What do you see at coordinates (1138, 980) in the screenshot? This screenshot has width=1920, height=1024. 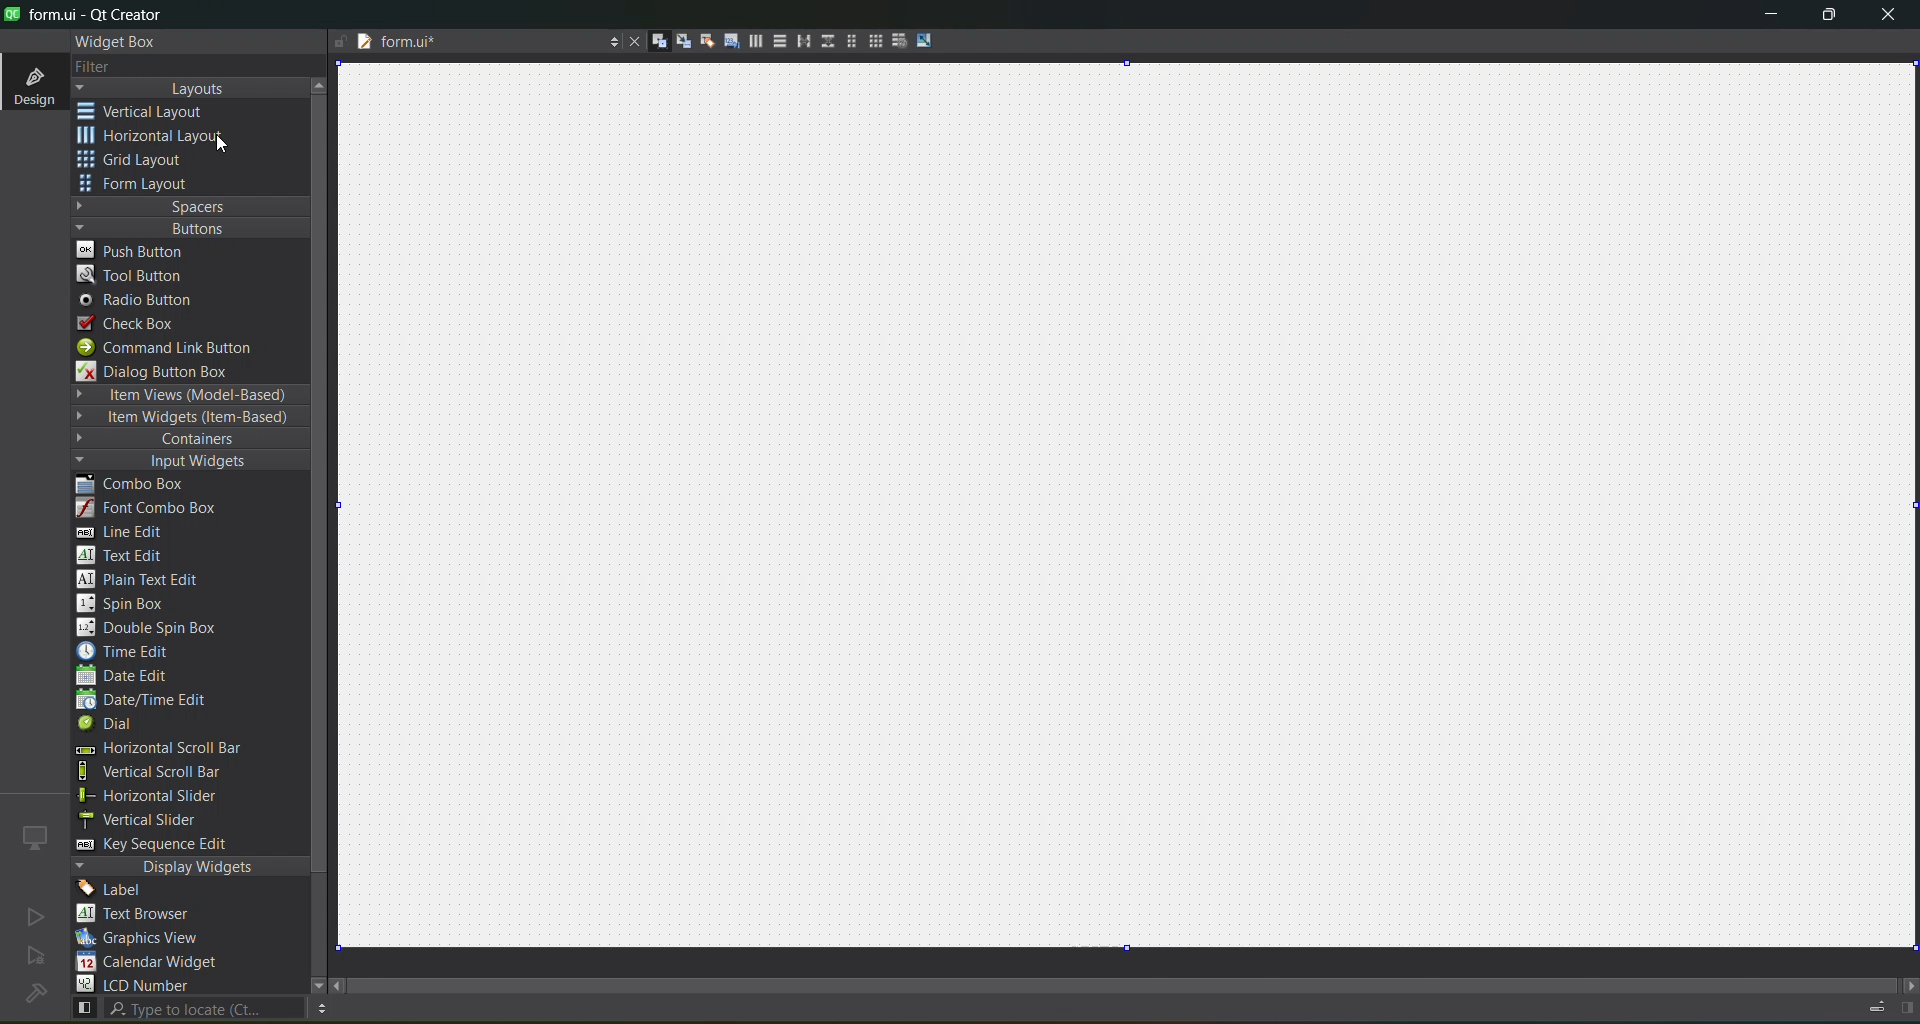 I see `scroll bar` at bounding box center [1138, 980].